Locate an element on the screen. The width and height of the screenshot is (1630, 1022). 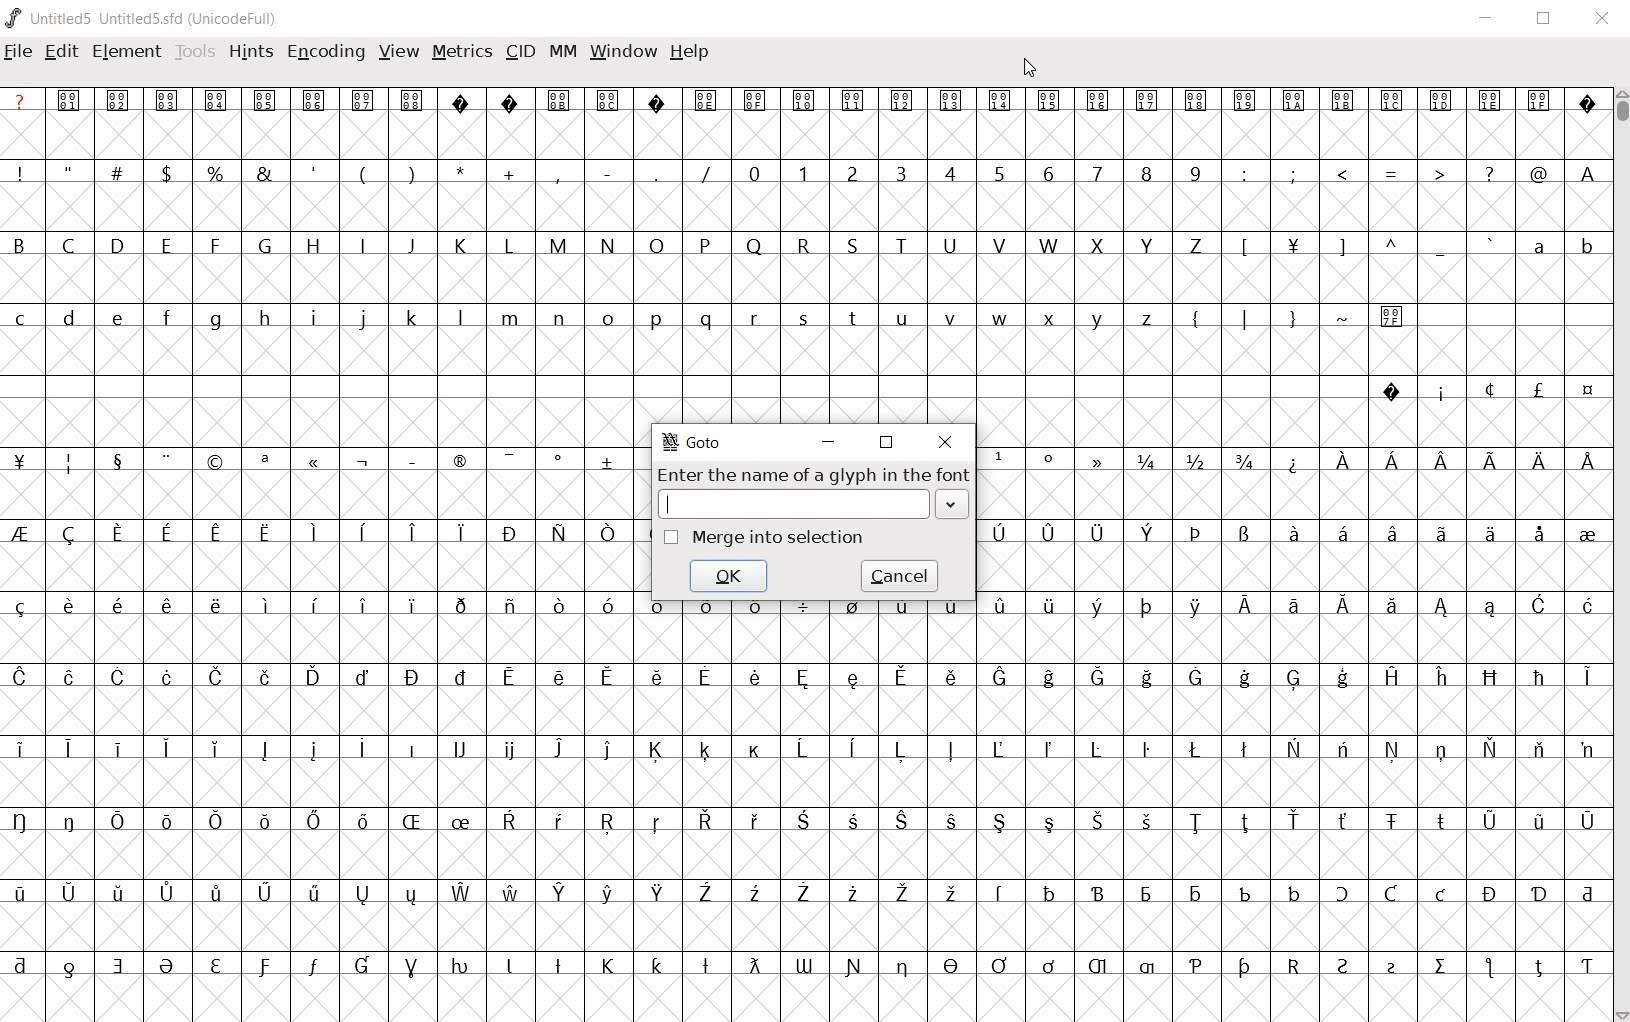
Symbol is located at coordinates (462, 967).